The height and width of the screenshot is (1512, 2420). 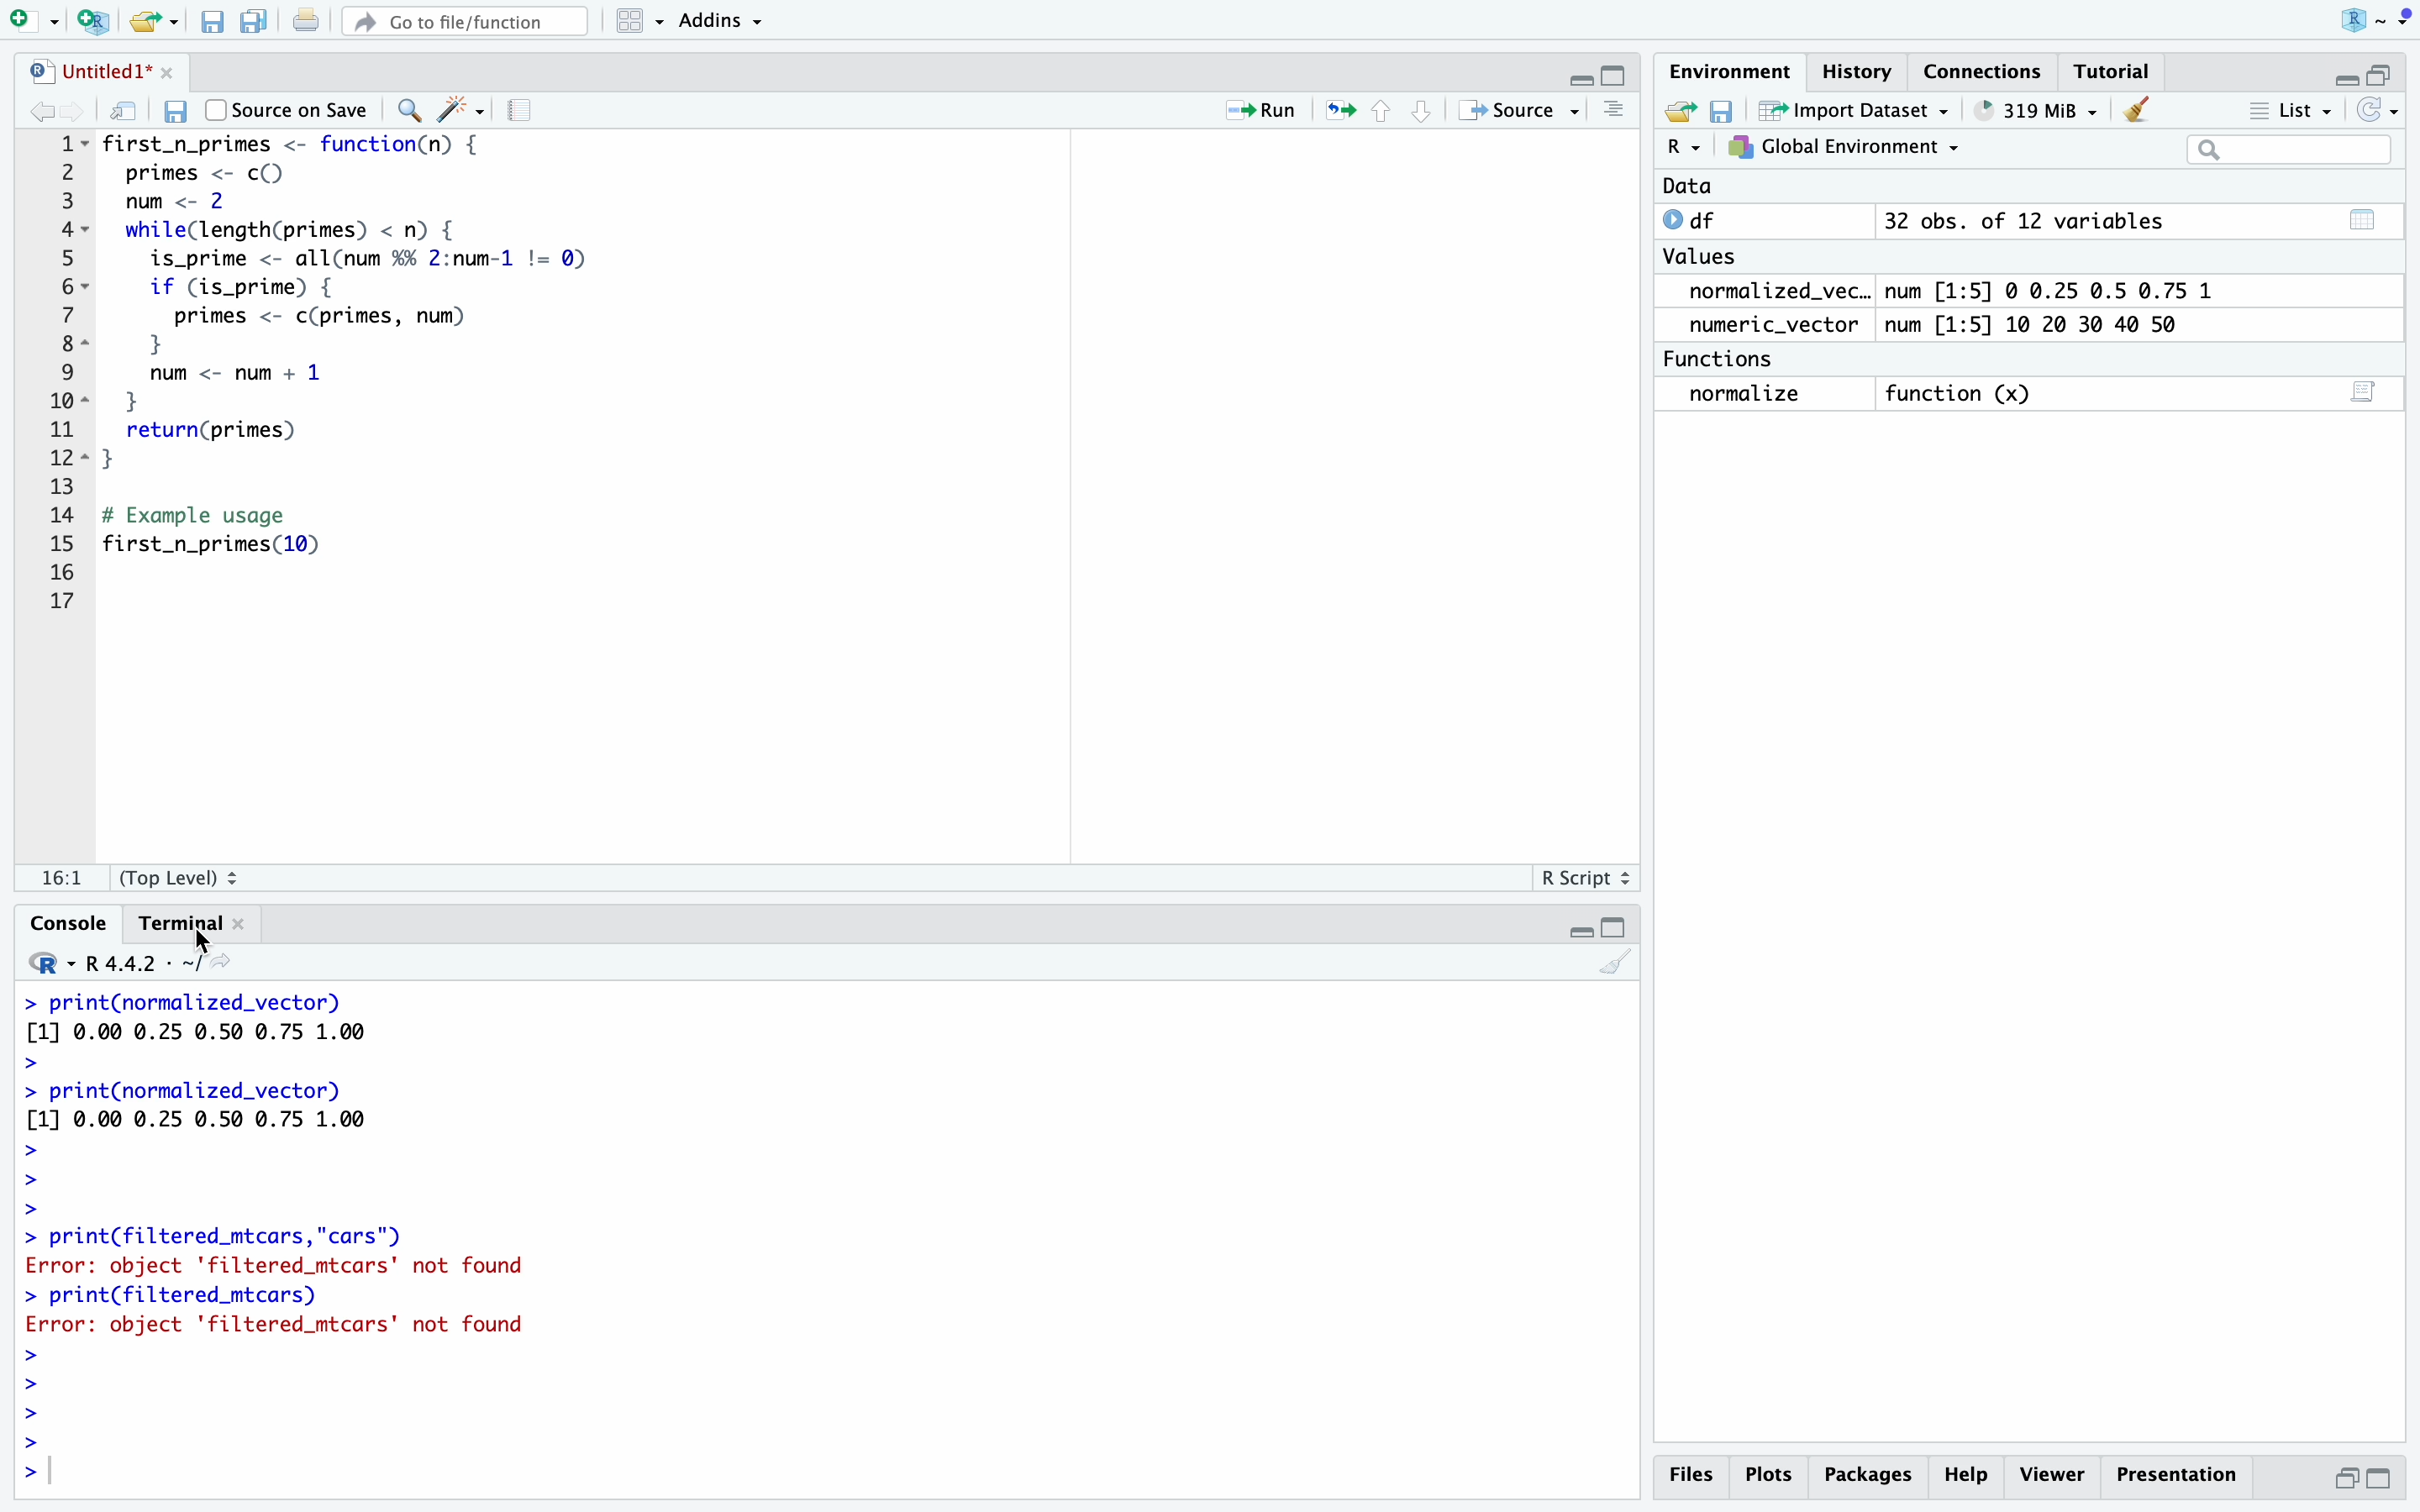 I want to click on History, so click(x=1857, y=65).